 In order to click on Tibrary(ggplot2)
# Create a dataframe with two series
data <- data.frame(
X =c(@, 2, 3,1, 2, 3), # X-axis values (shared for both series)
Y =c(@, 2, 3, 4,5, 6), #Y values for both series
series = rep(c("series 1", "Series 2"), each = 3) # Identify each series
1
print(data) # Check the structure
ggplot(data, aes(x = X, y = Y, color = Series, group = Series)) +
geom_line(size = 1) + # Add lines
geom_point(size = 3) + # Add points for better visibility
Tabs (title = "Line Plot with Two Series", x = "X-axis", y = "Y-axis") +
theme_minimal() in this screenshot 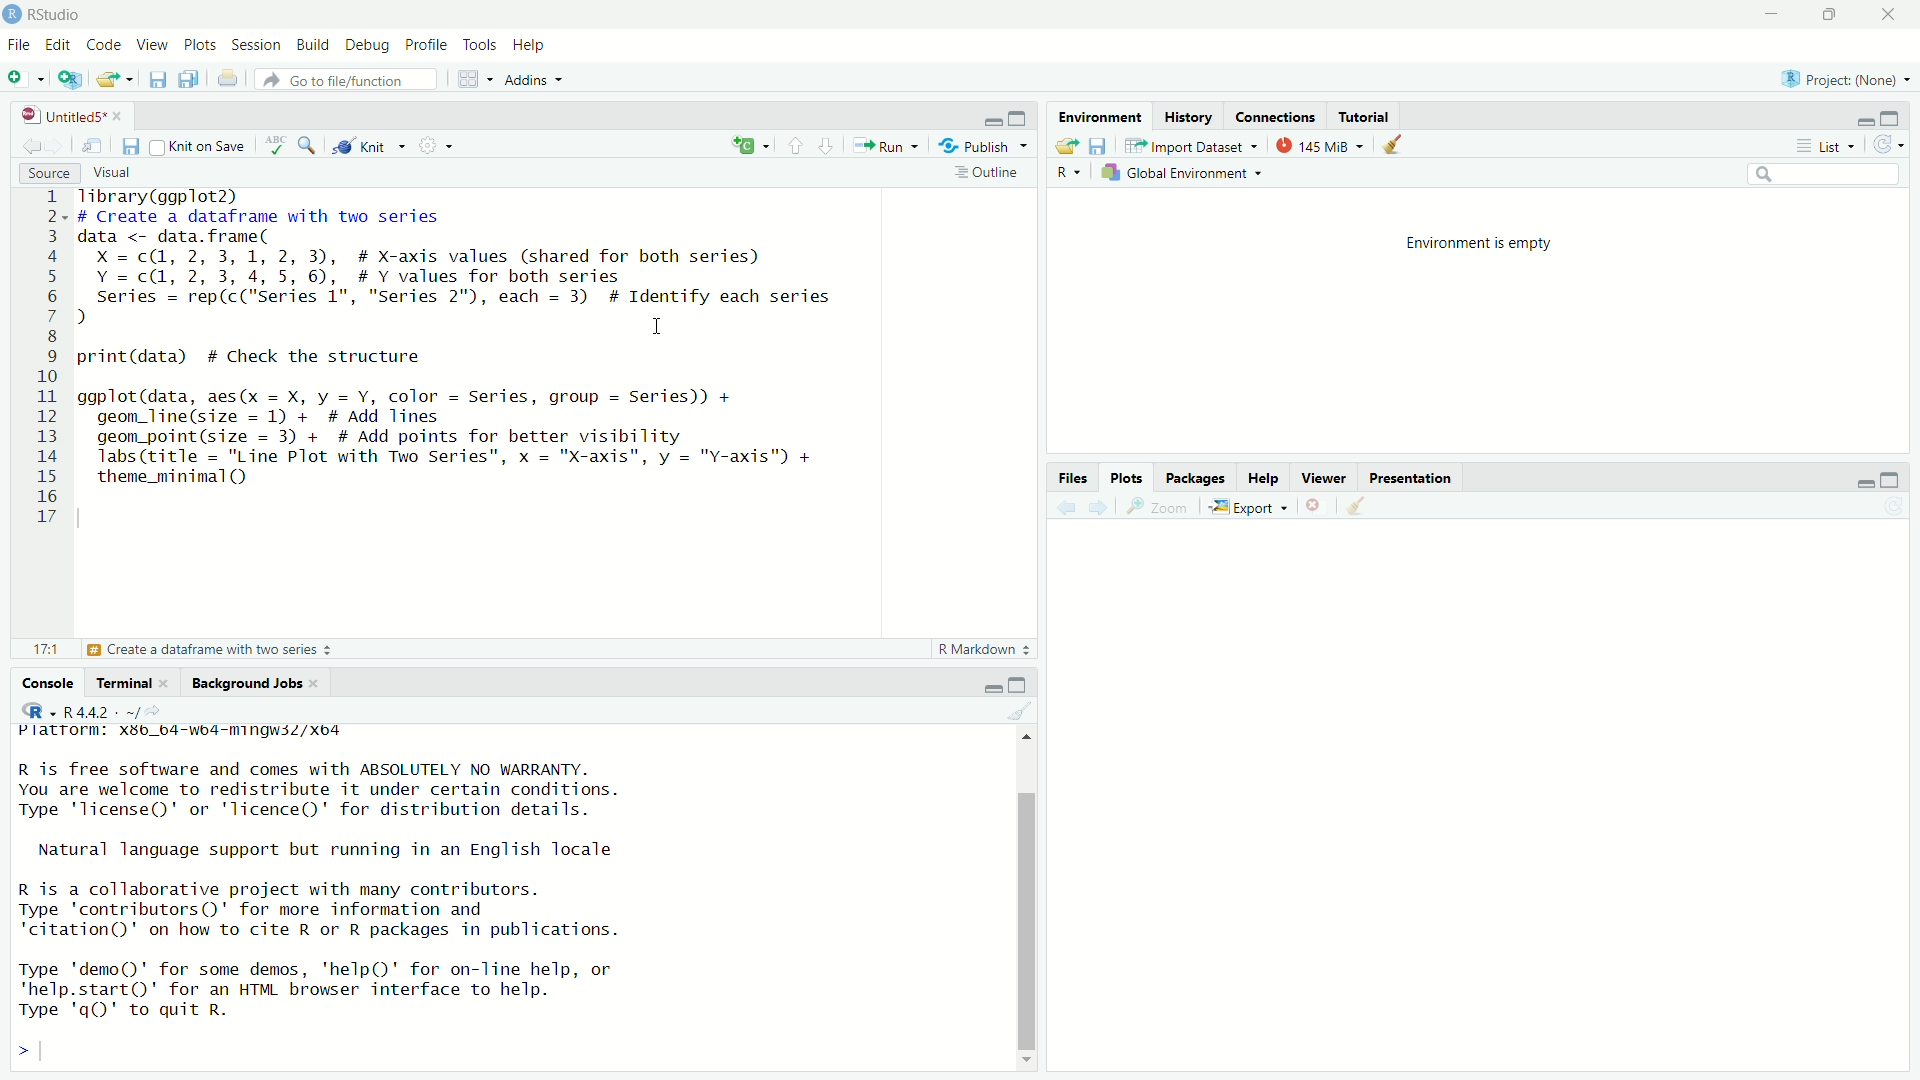, I will do `click(482, 358)`.